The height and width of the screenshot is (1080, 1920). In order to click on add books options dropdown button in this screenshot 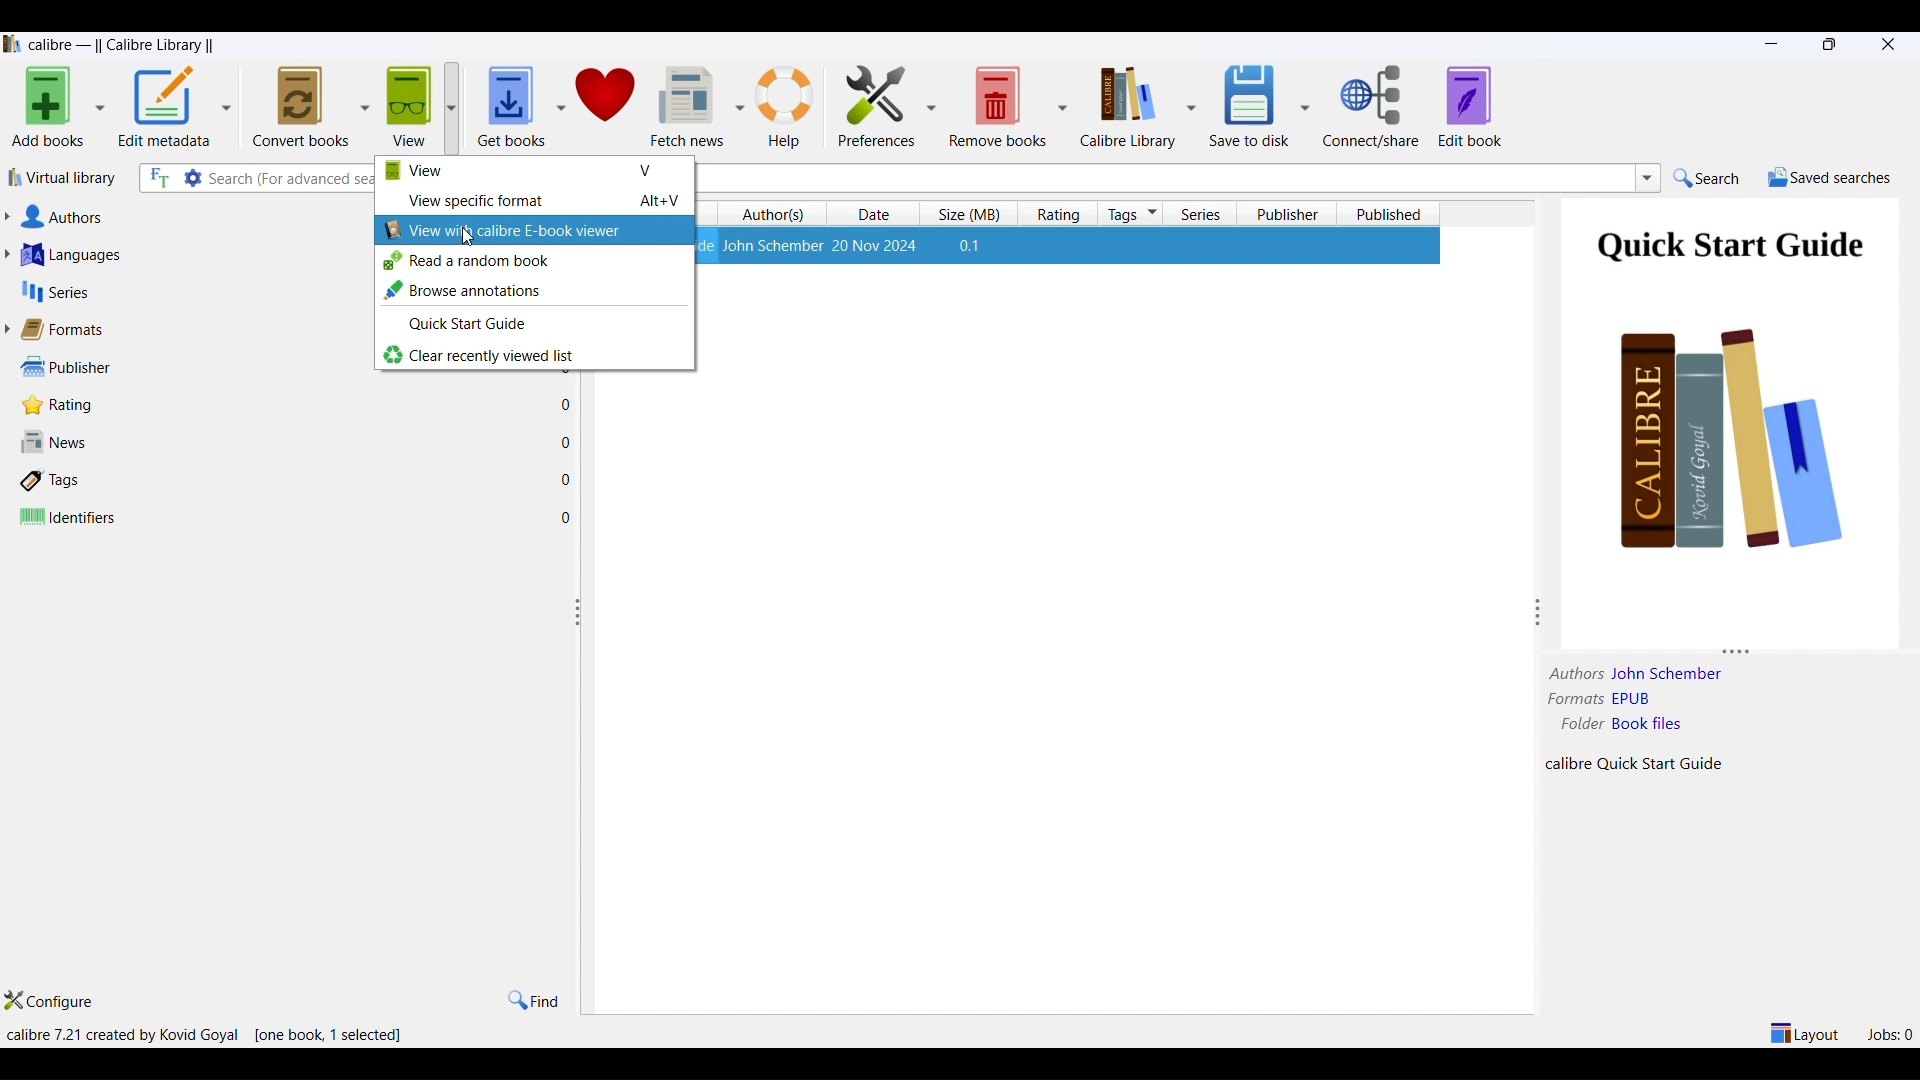, I will do `click(99, 109)`.